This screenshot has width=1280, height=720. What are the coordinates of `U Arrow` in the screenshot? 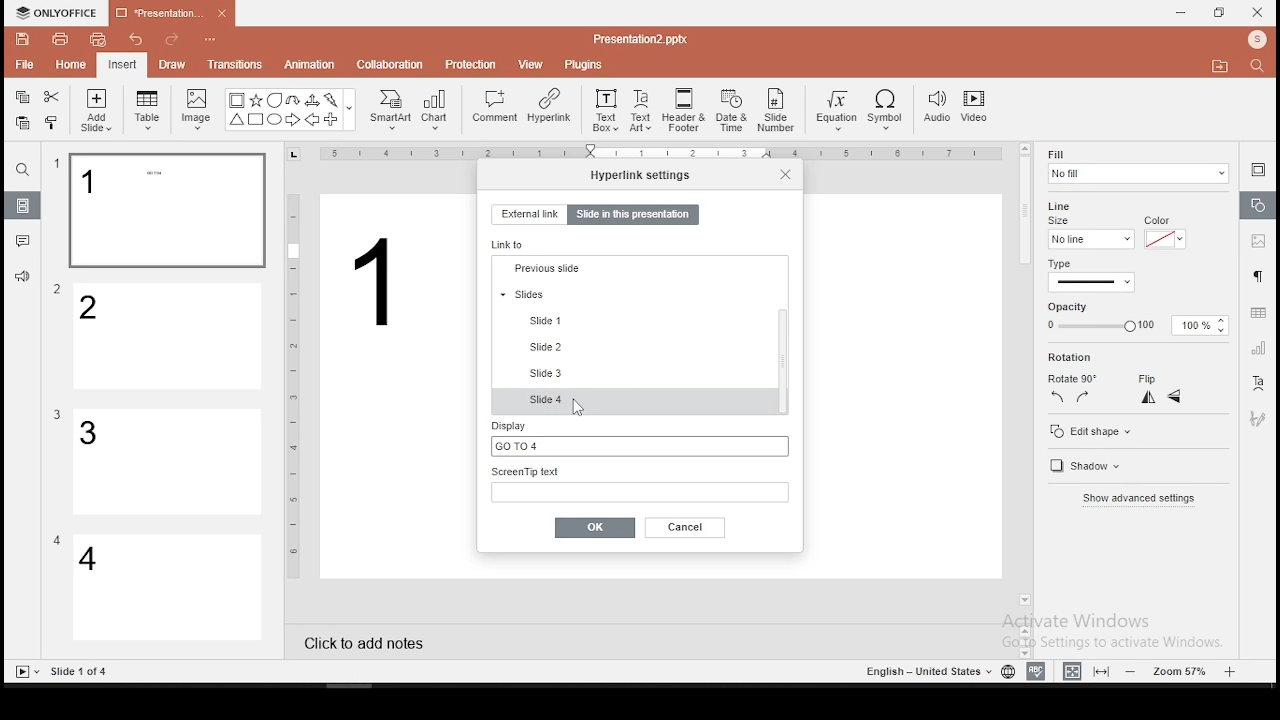 It's located at (294, 100).